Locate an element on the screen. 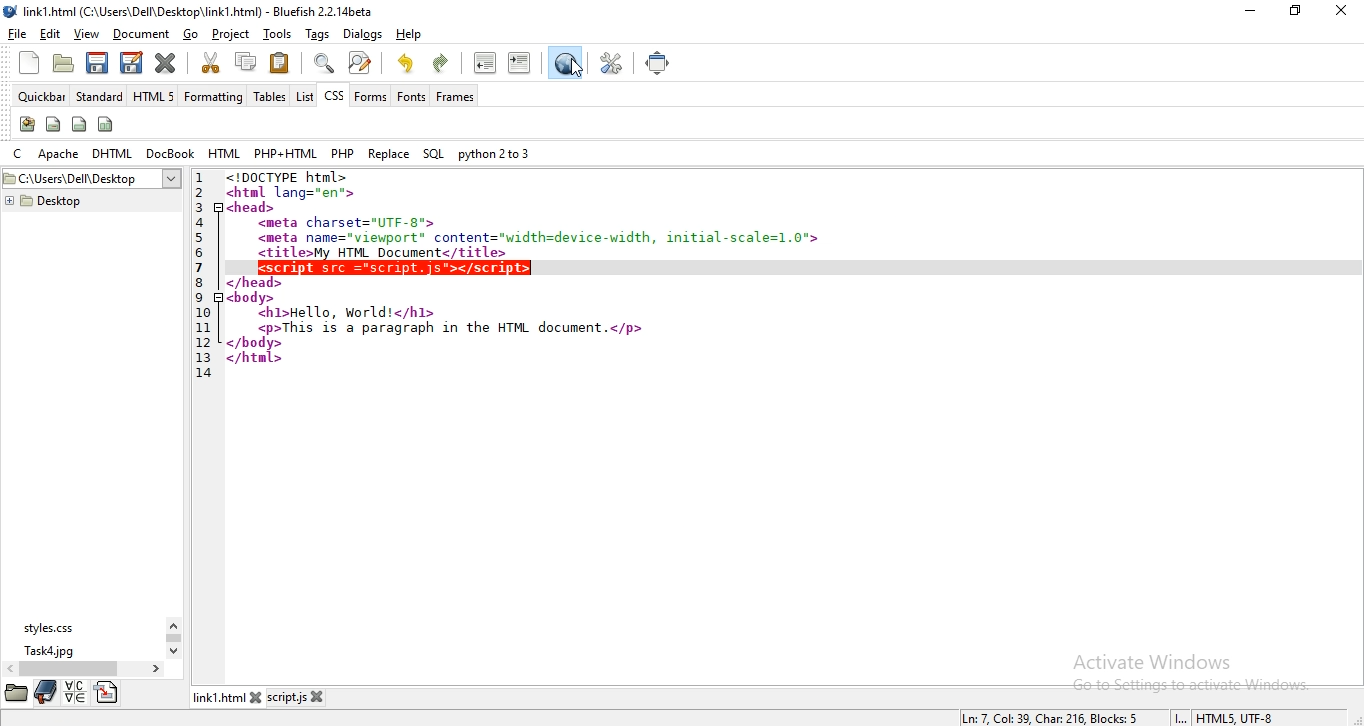  php is located at coordinates (343, 153).